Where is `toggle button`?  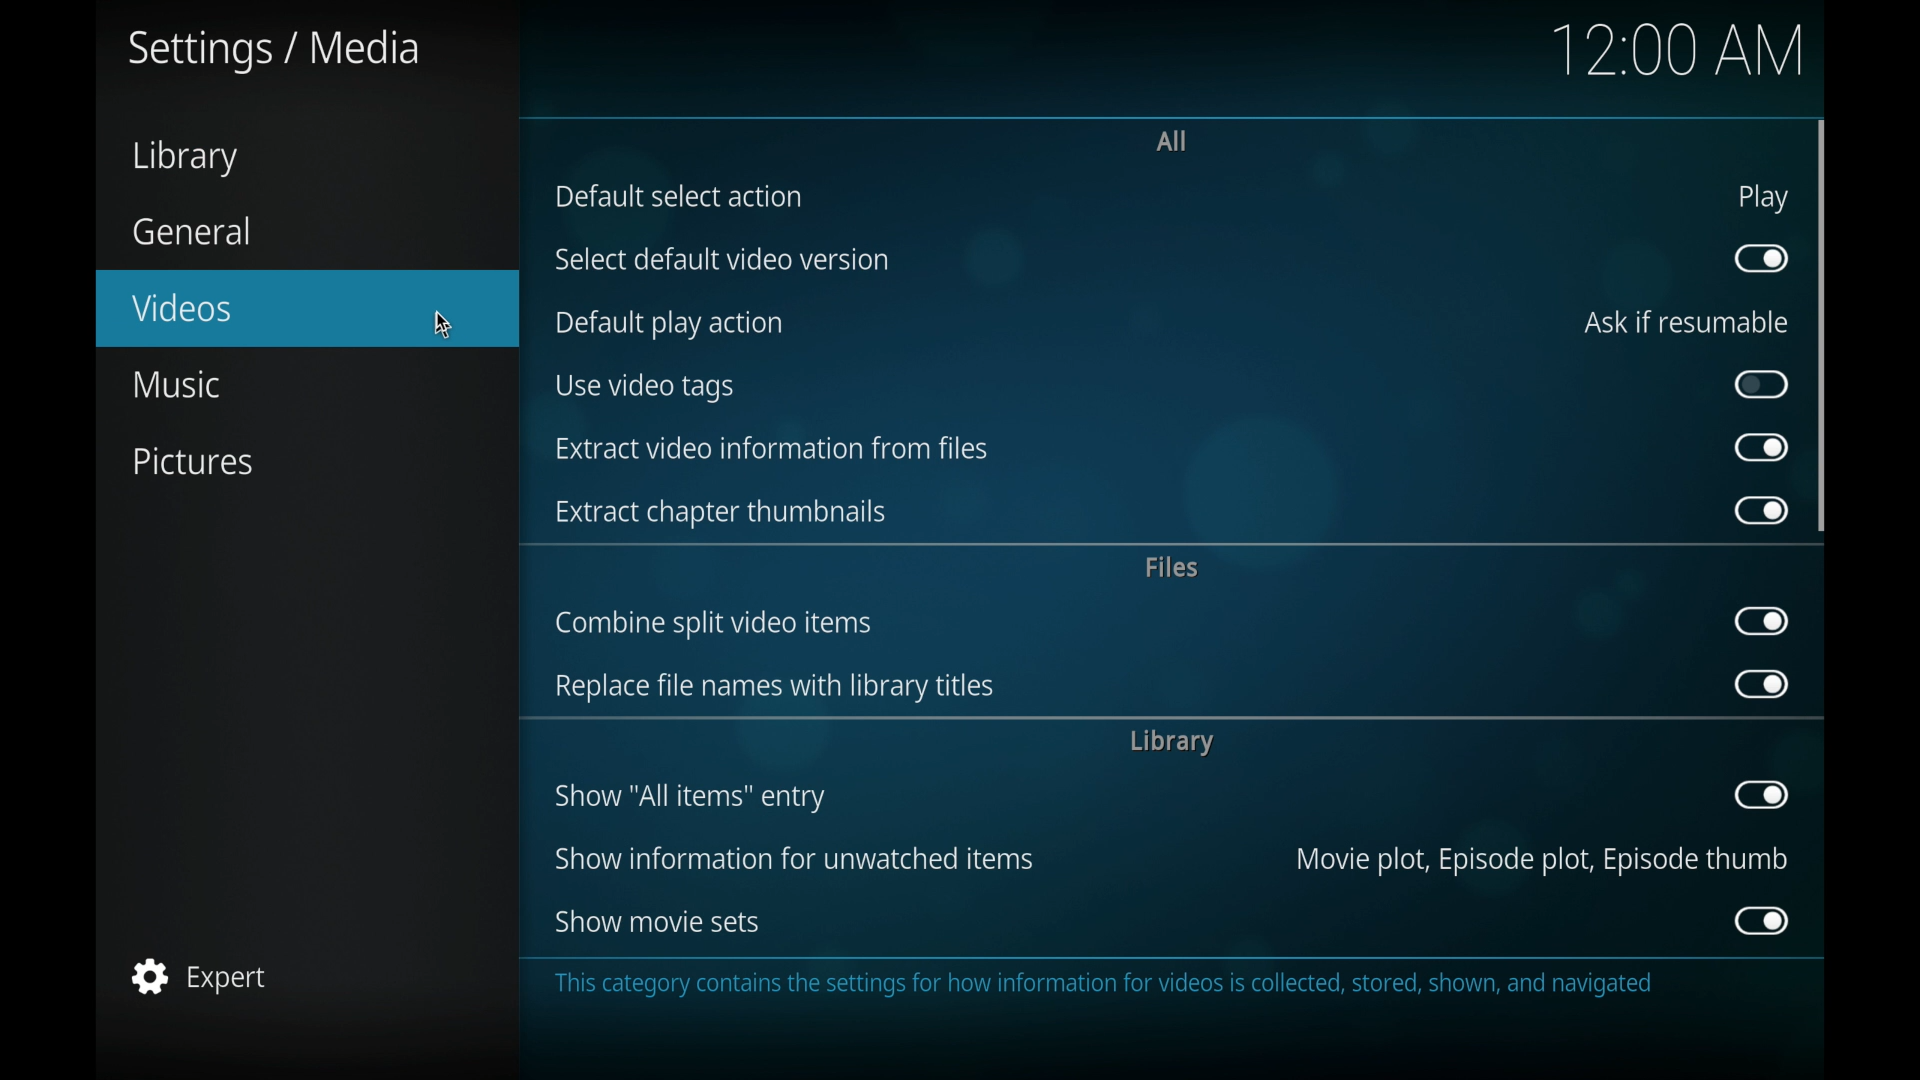
toggle button is located at coordinates (1763, 384).